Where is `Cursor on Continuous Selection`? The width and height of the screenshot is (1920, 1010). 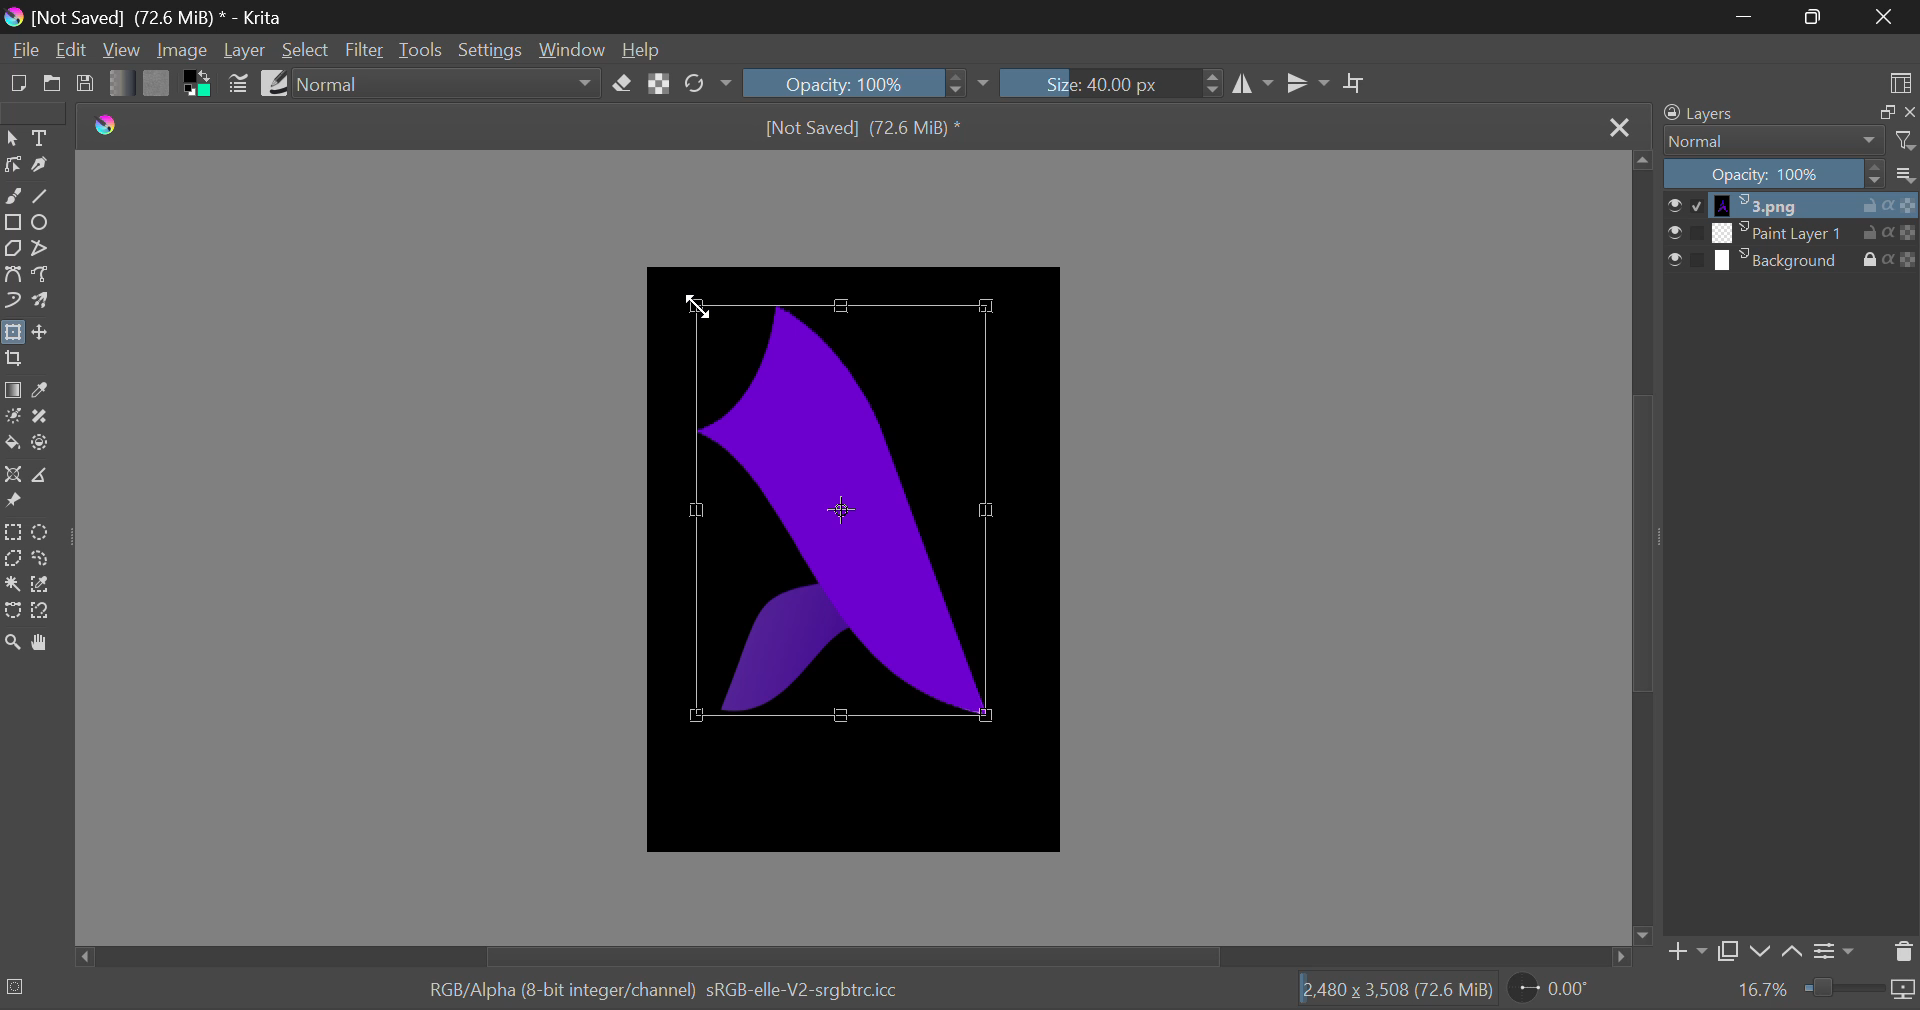
Cursor on Continuous Selection is located at coordinates (13, 584).